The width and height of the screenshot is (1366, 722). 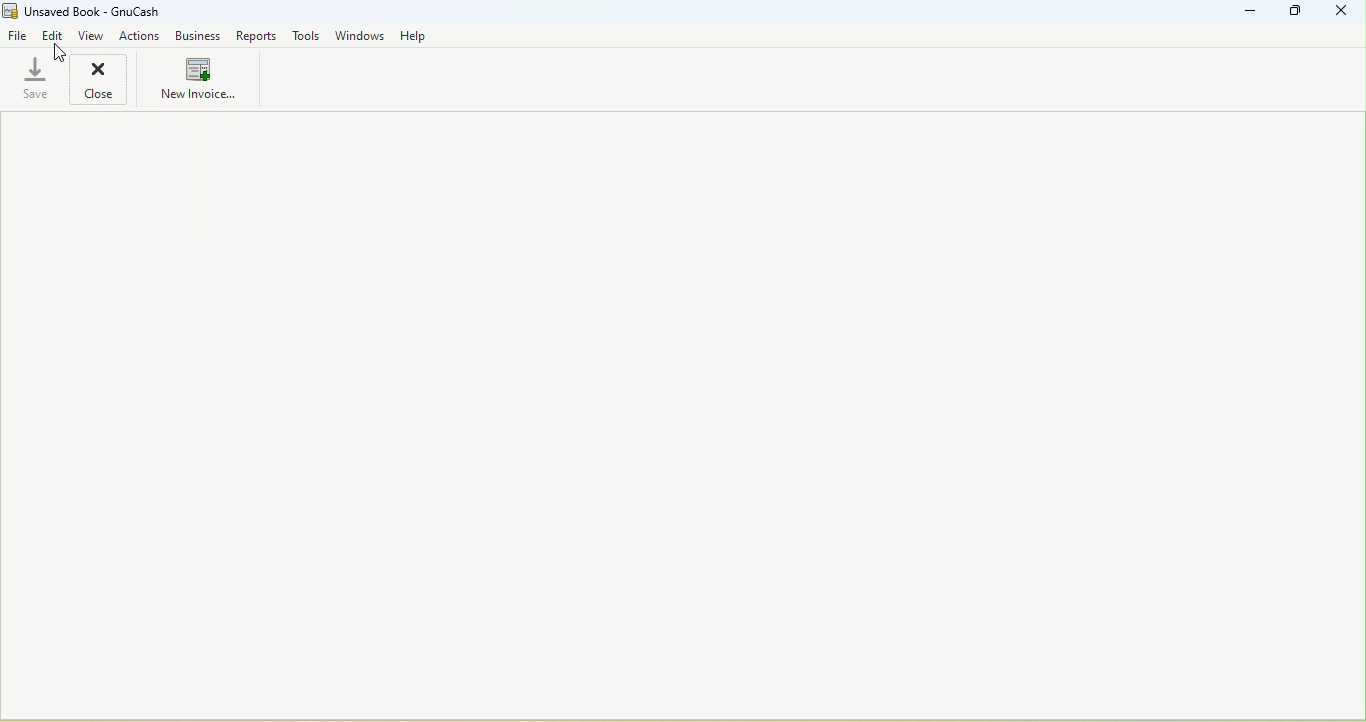 I want to click on Reports, so click(x=256, y=36).